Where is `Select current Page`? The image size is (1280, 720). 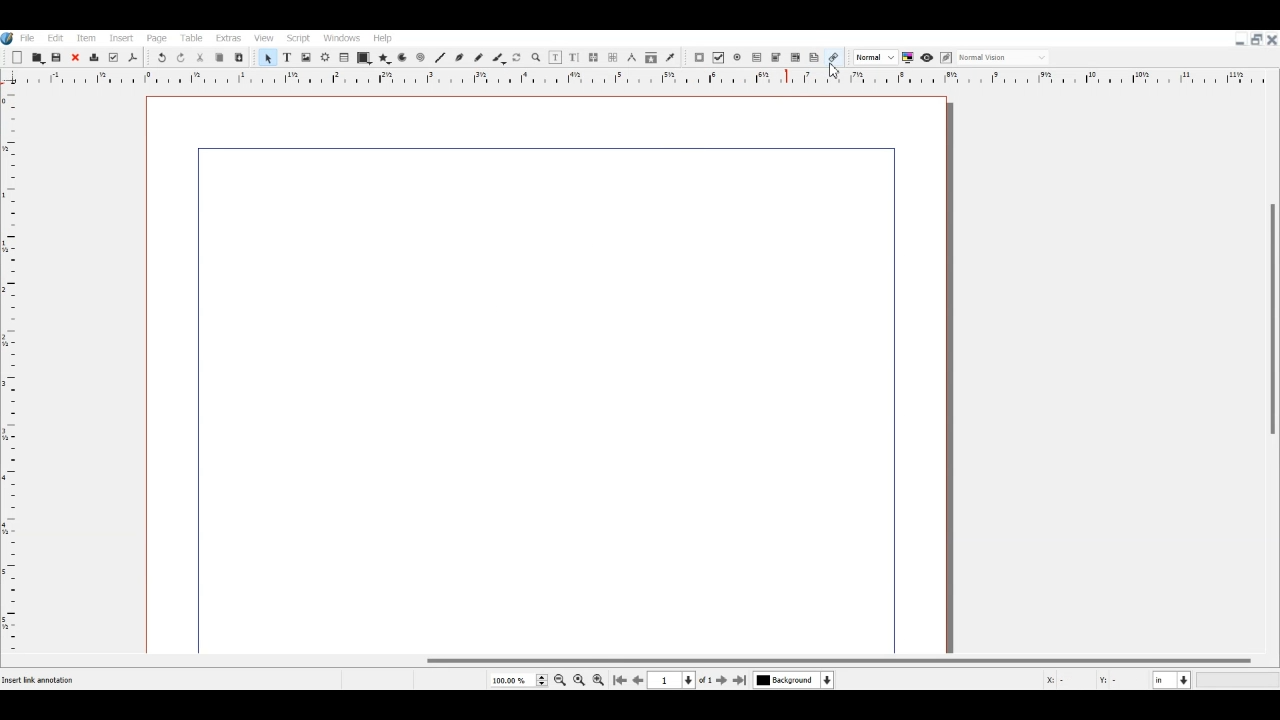
Select current Page is located at coordinates (684, 680).